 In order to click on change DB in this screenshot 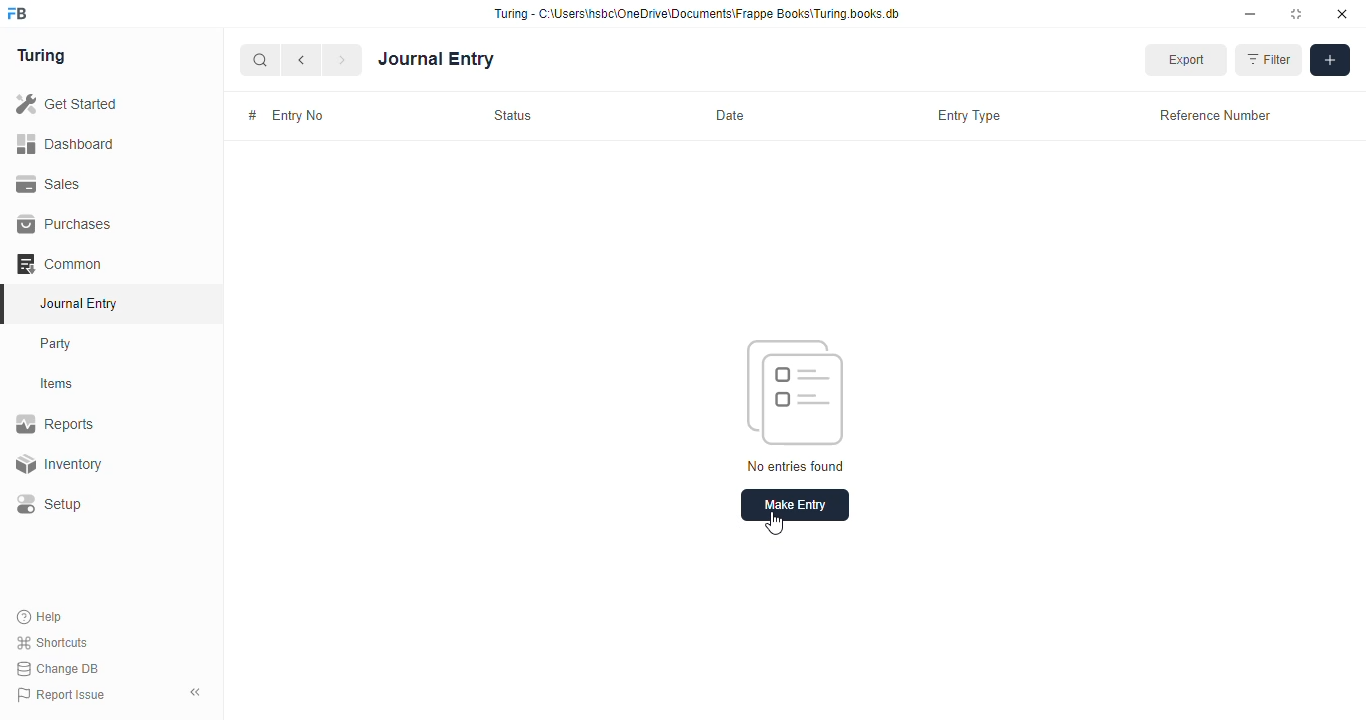, I will do `click(58, 669)`.